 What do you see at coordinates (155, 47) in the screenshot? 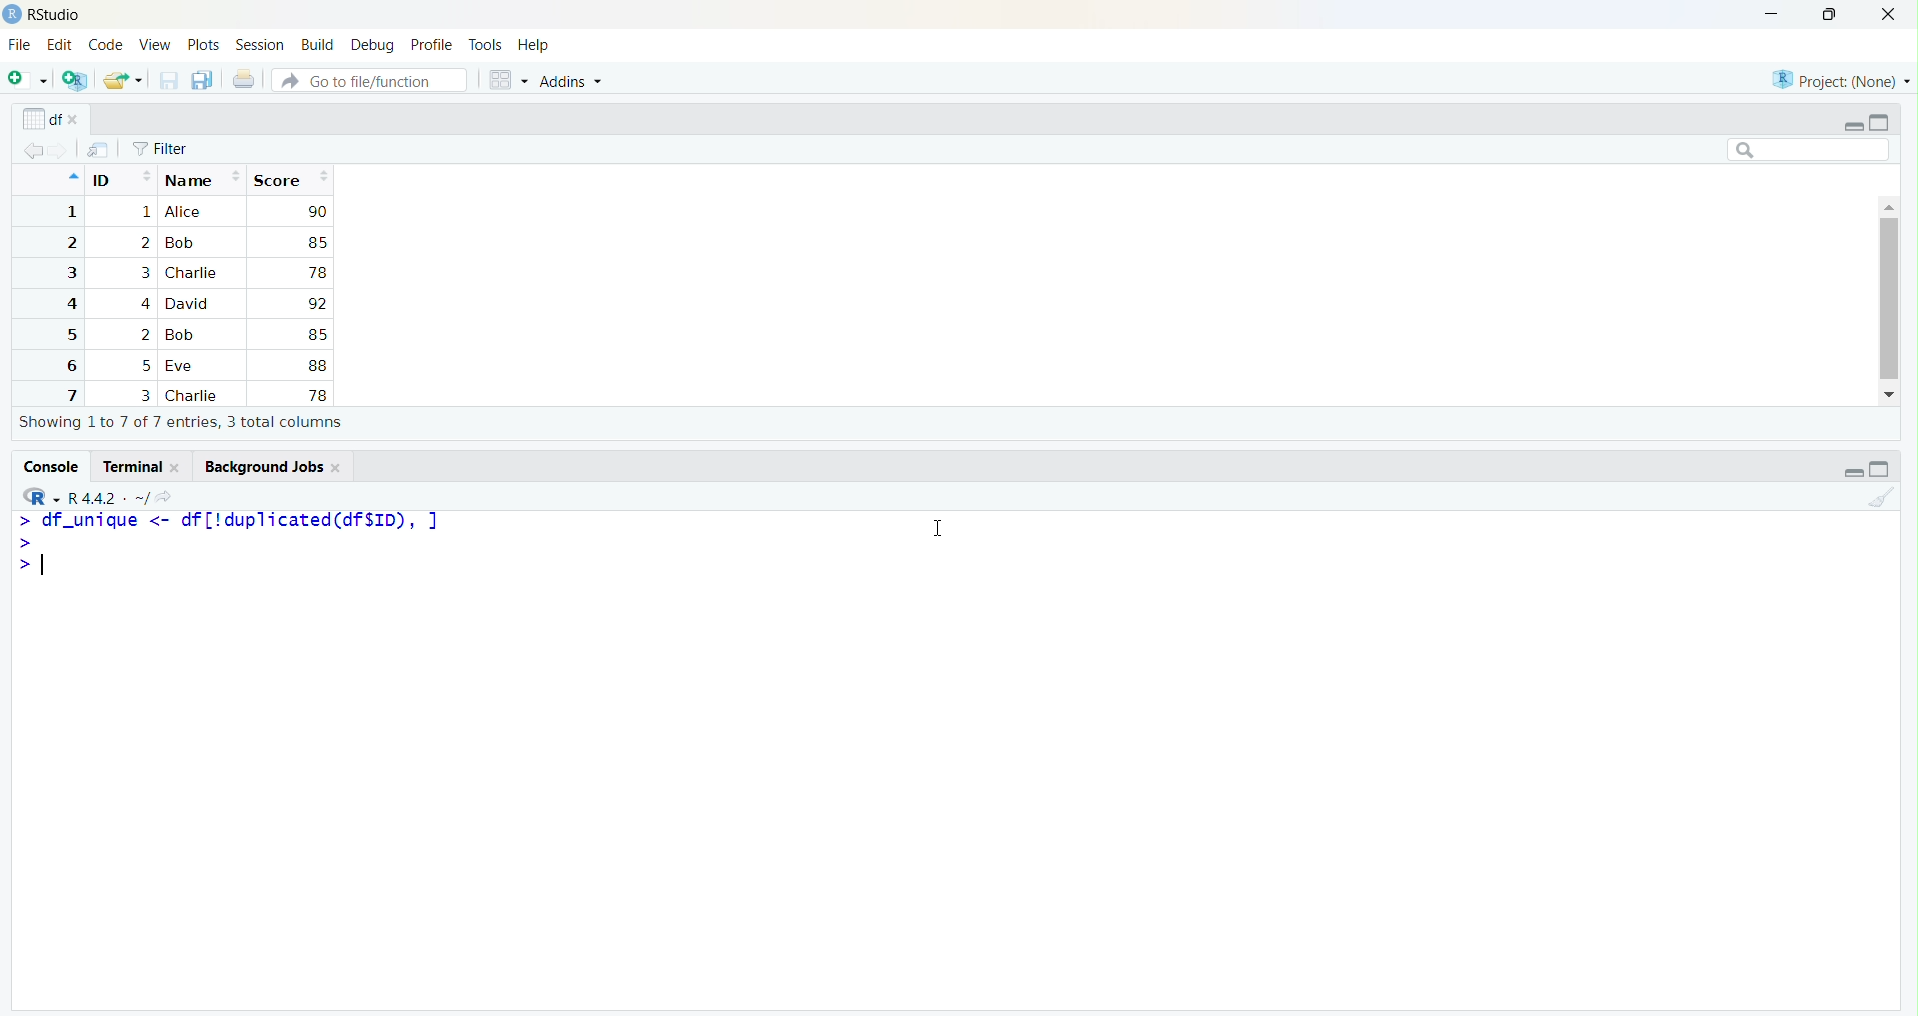
I see `View` at bounding box center [155, 47].